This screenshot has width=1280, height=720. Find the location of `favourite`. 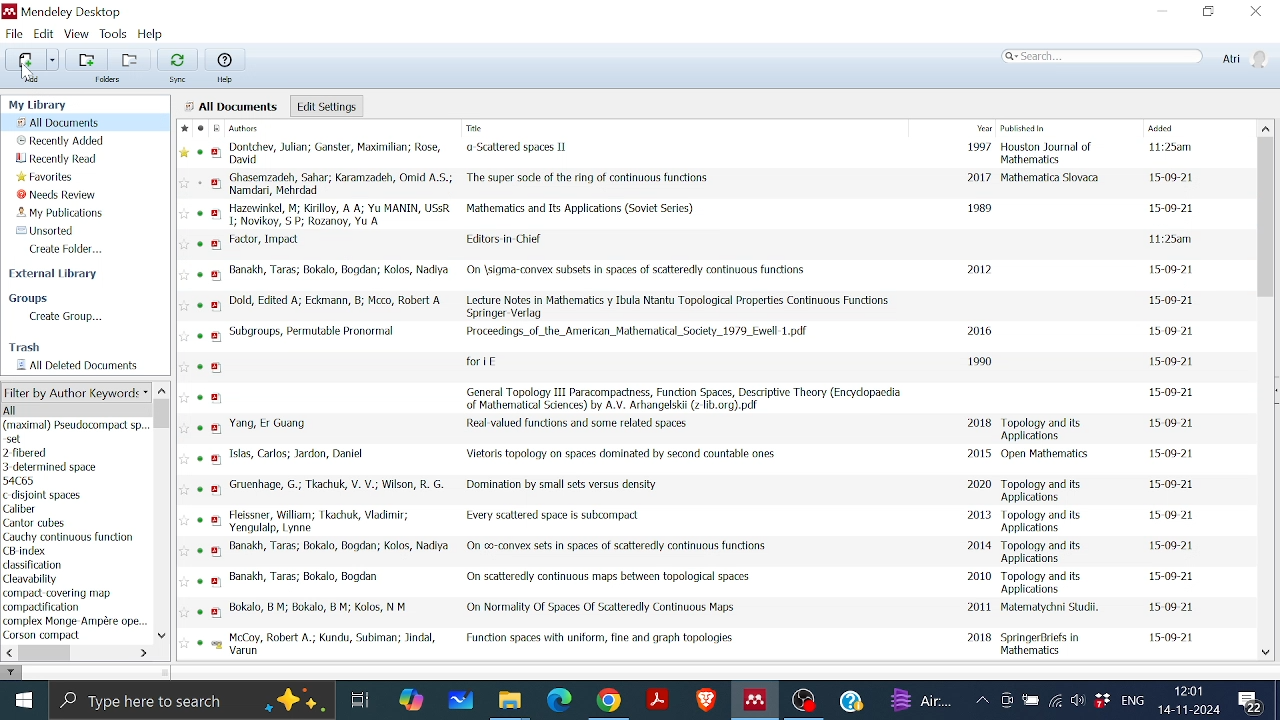

favourite is located at coordinates (182, 245).